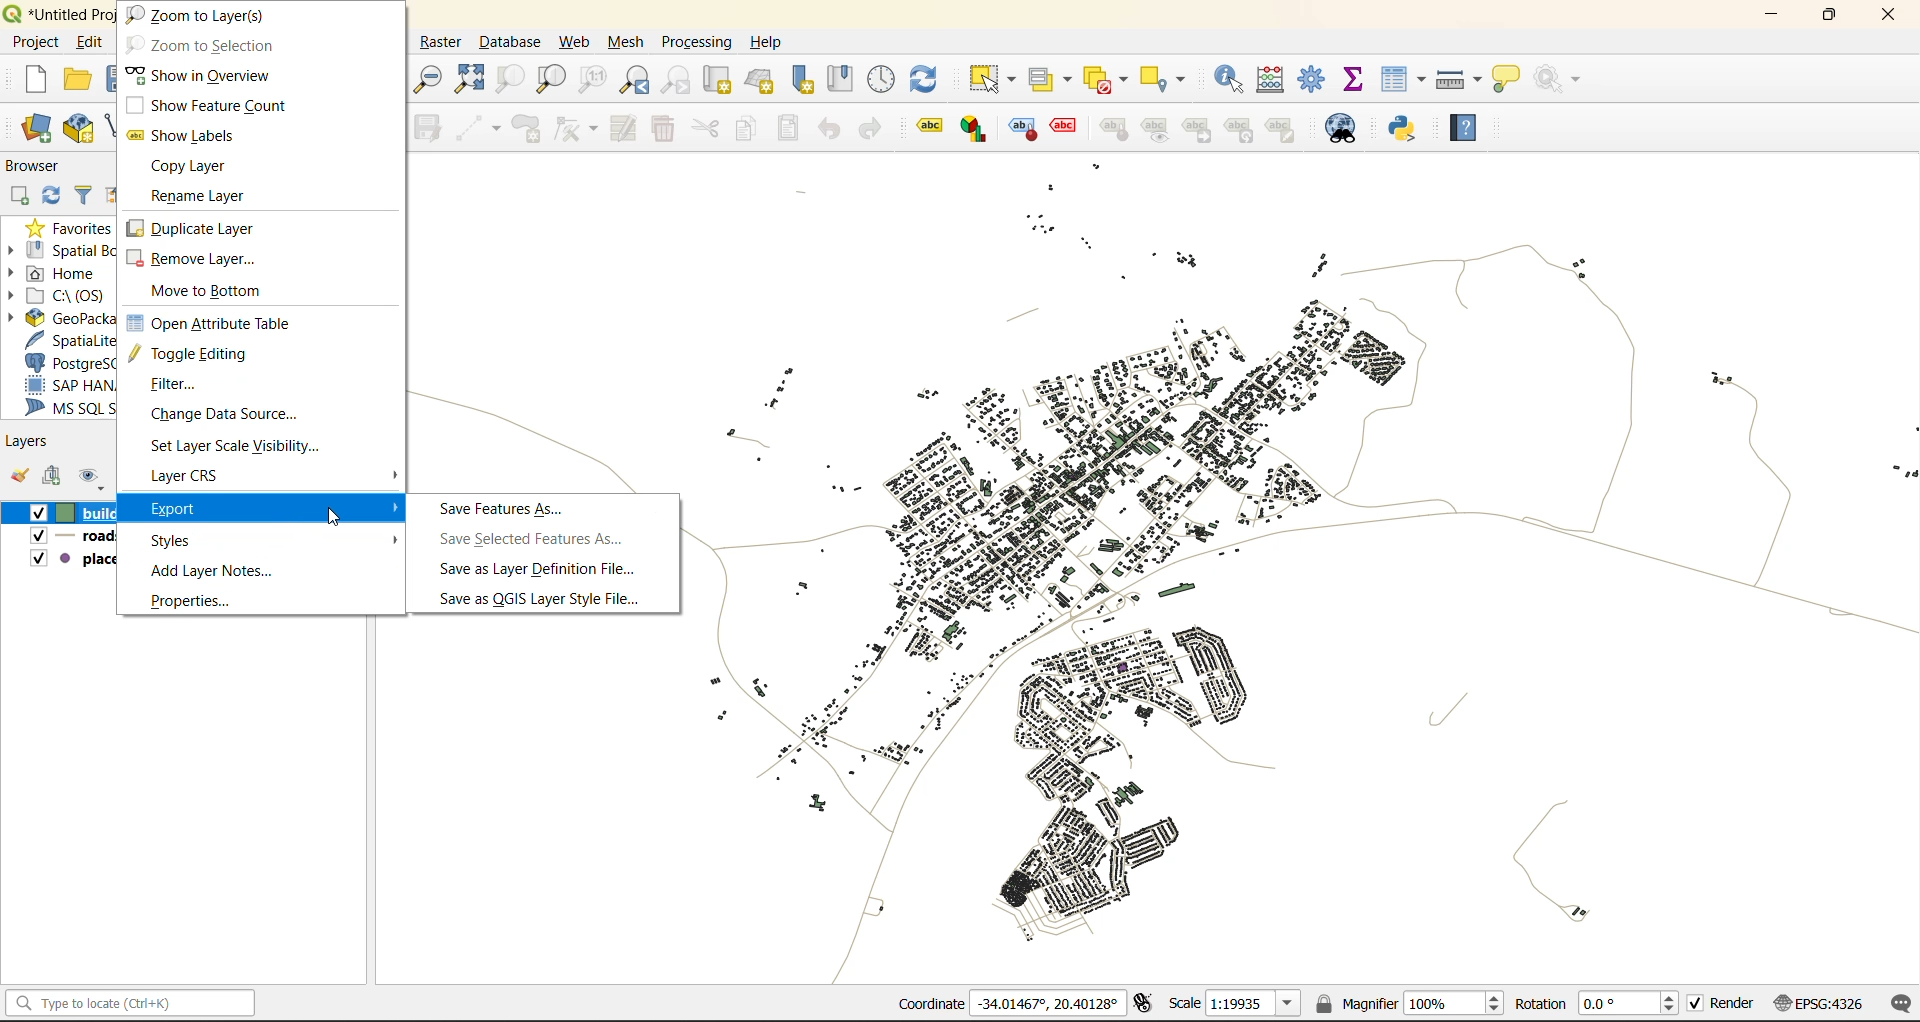  What do you see at coordinates (1234, 79) in the screenshot?
I see `identify features` at bounding box center [1234, 79].